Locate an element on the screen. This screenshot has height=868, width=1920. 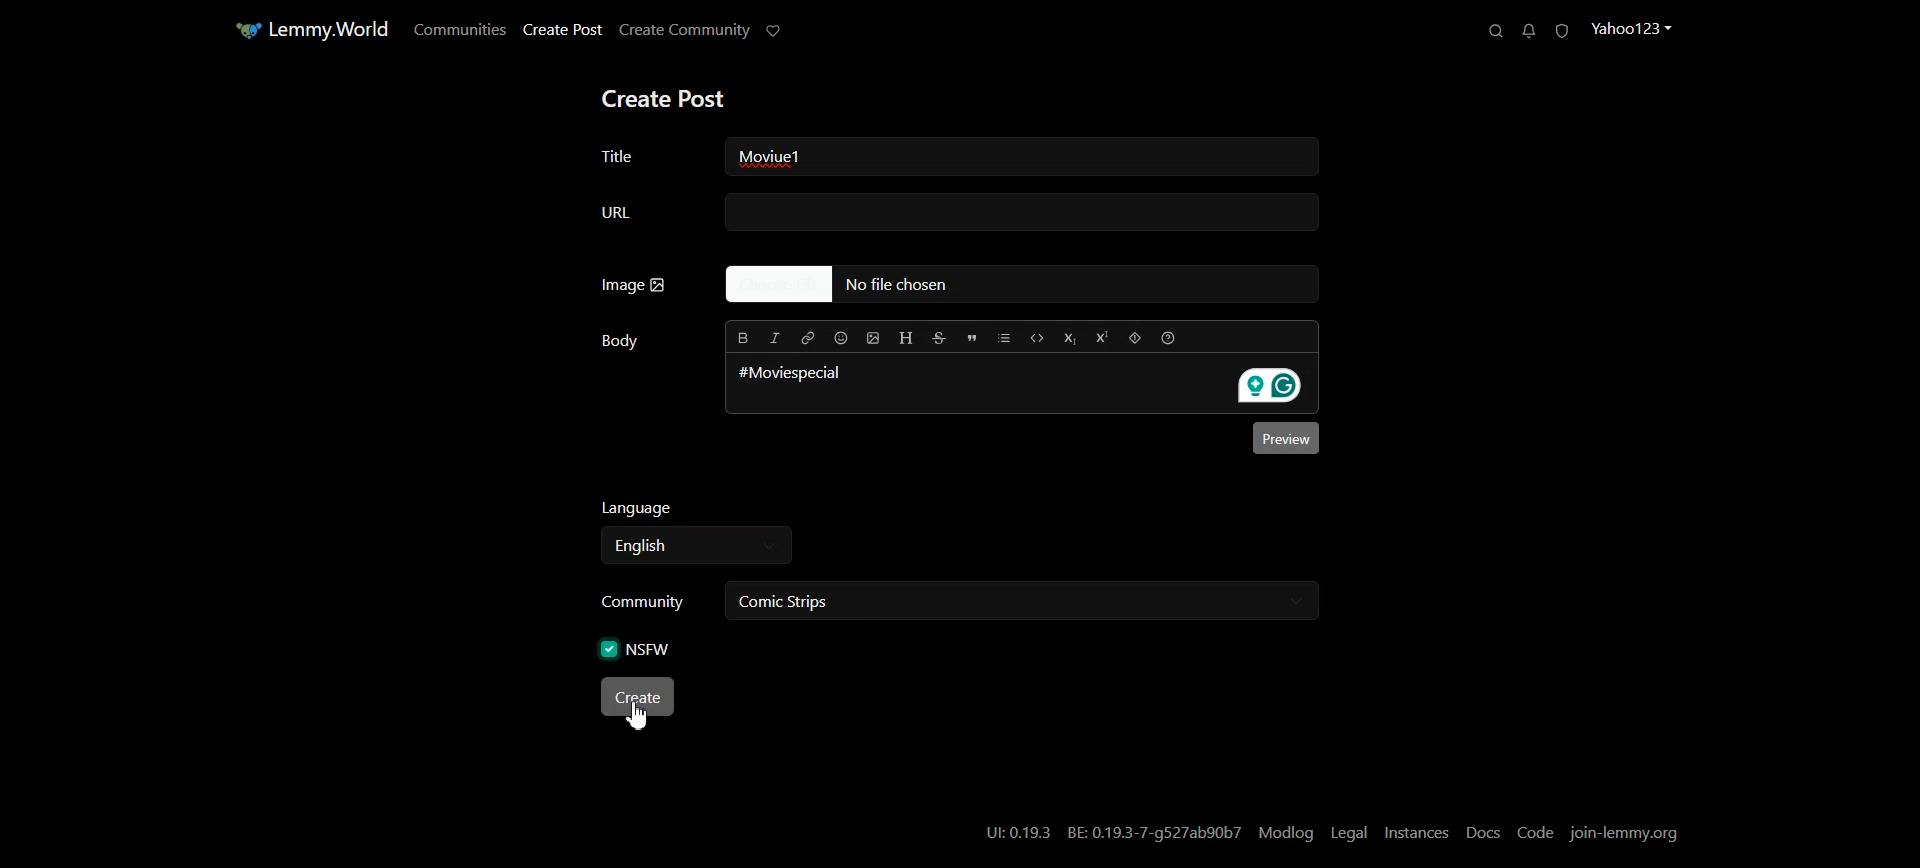
Bold  is located at coordinates (740, 338).